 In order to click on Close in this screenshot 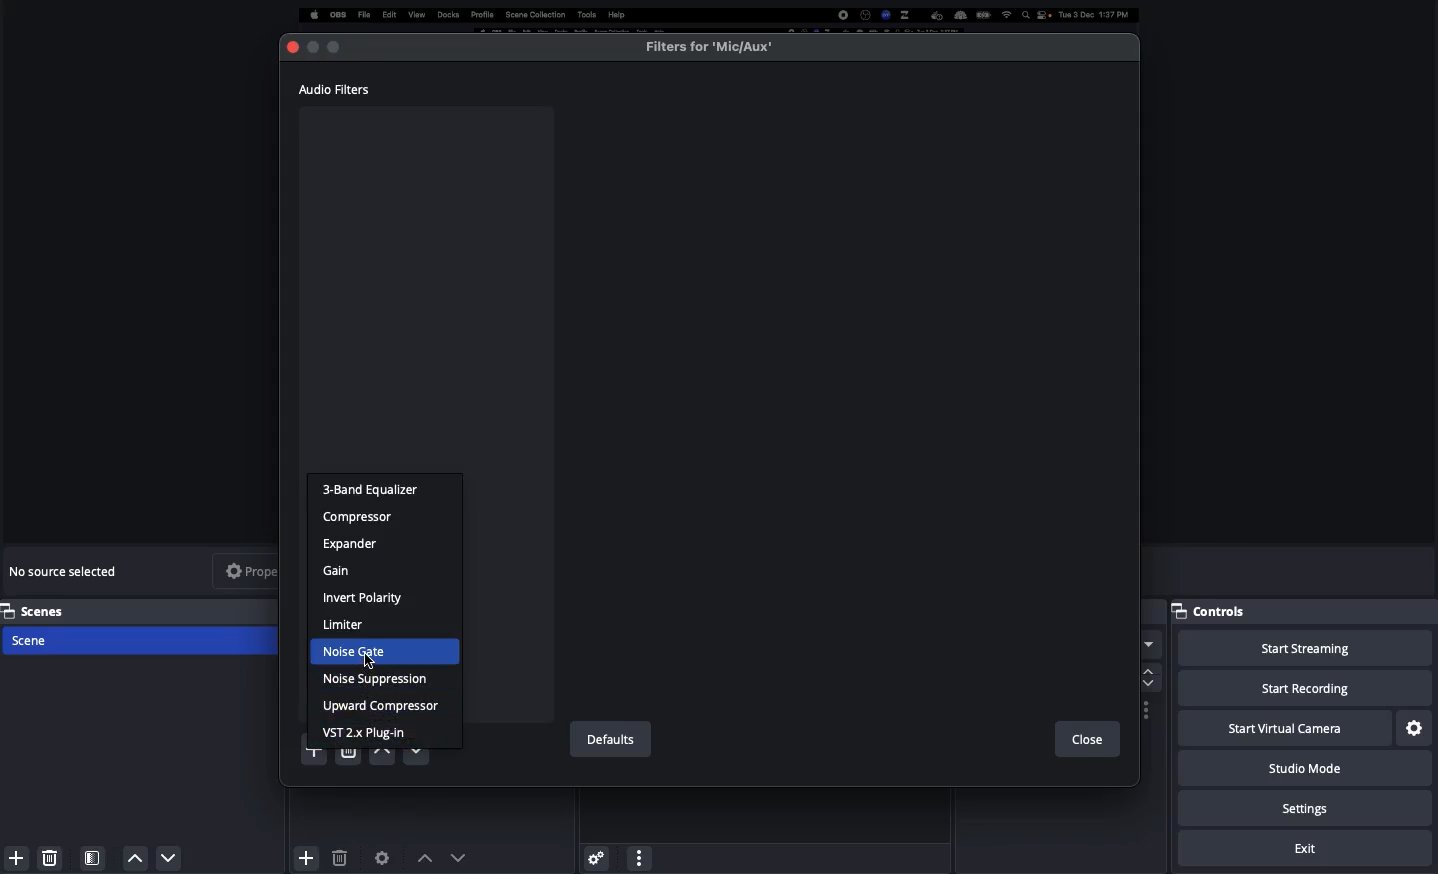, I will do `click(295, 47)`.